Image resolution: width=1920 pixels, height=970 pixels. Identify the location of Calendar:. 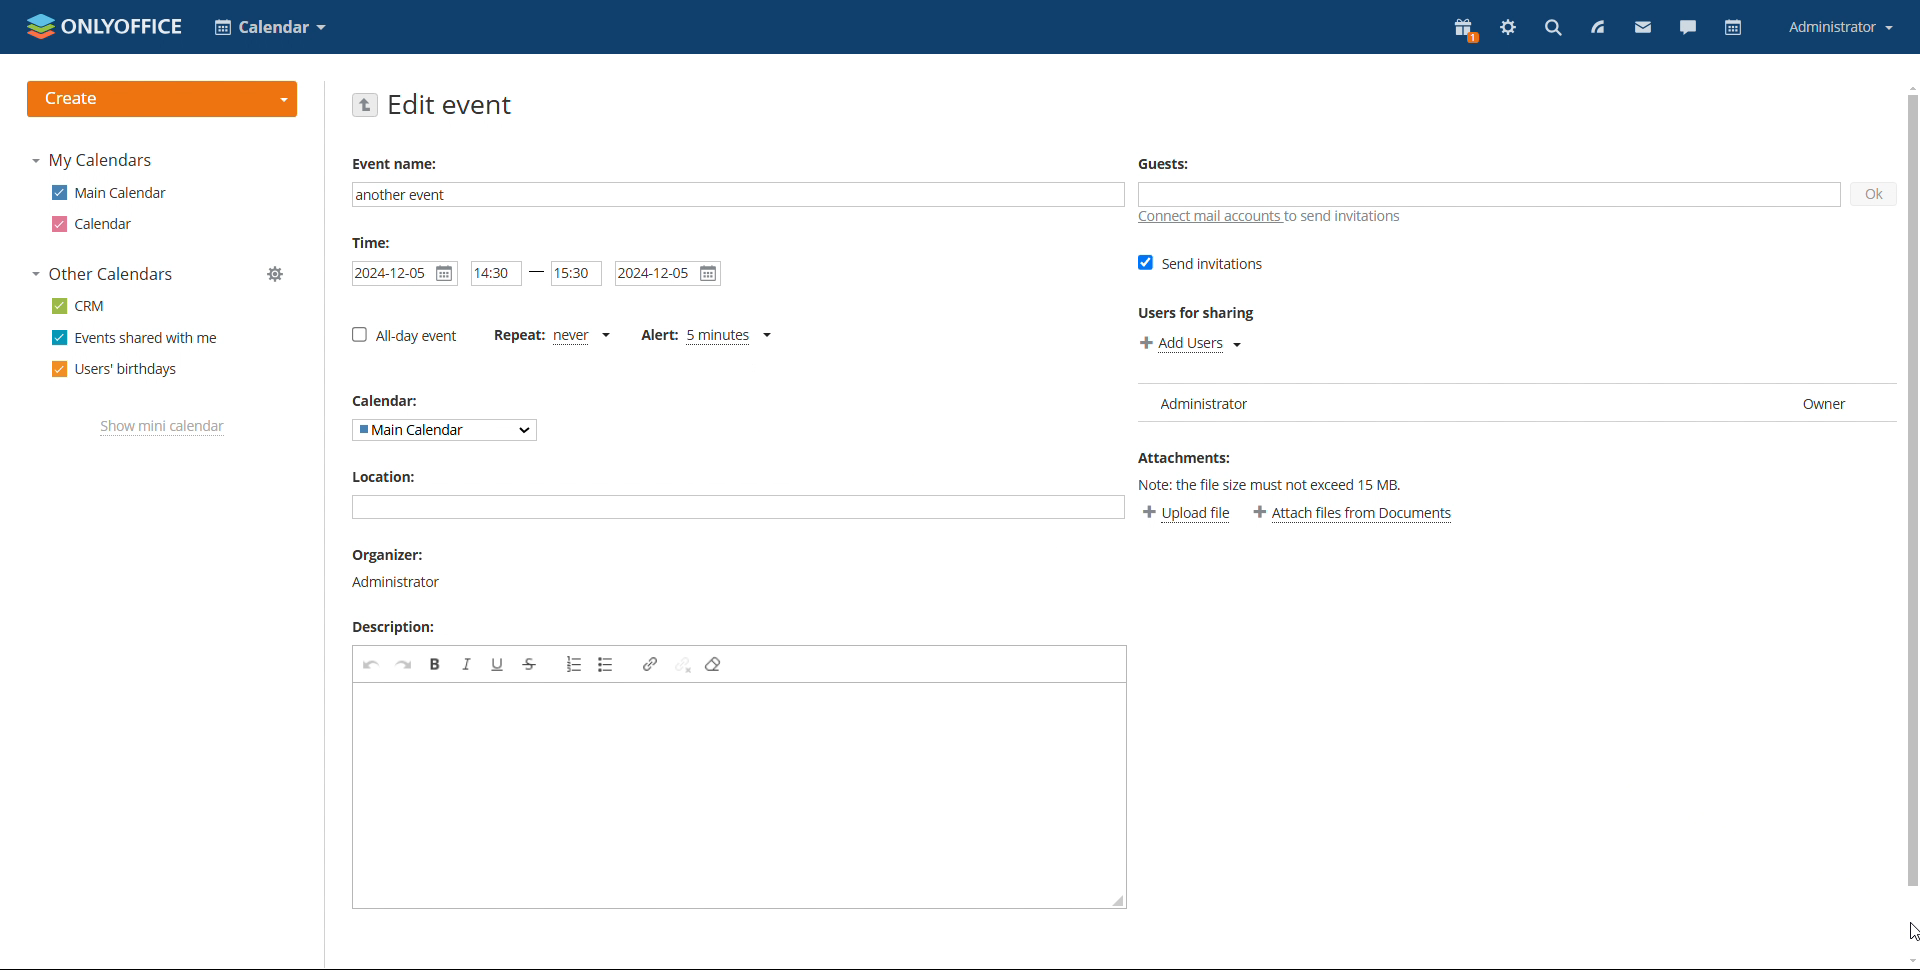
(393, 401).